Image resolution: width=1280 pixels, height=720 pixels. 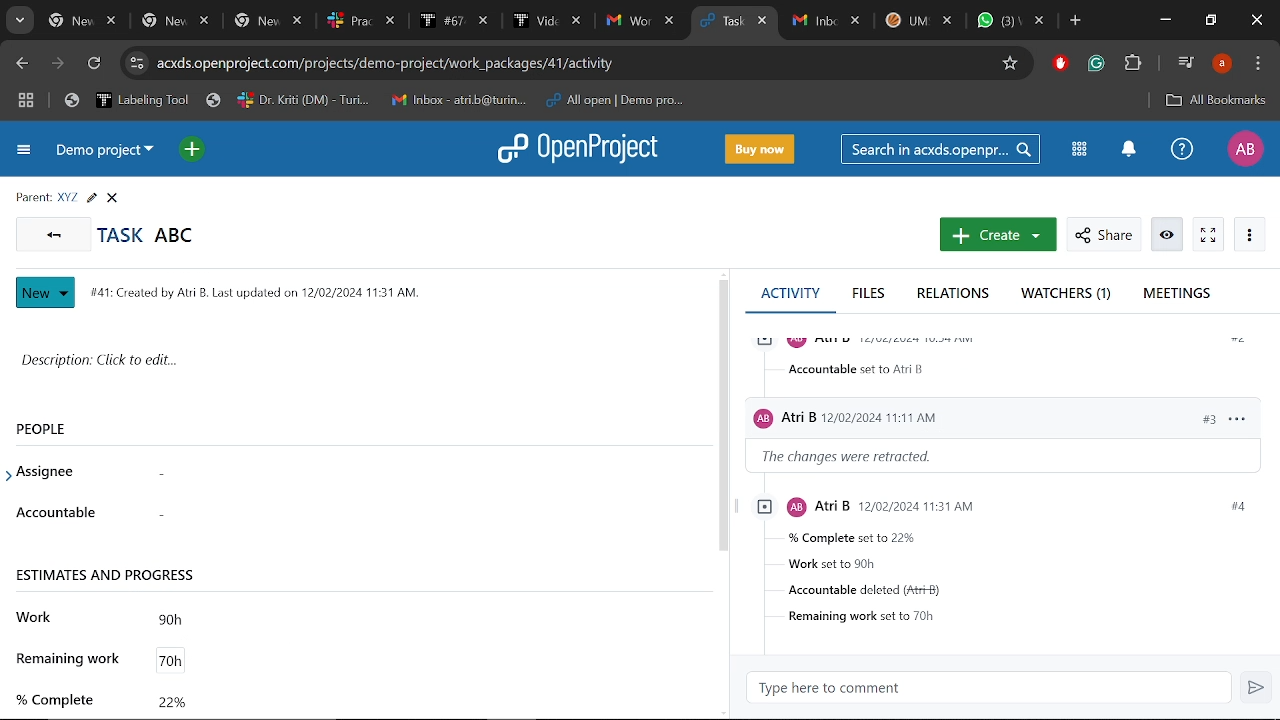 What do you see at coordinates (1098, 66) in the screenshot?
I see `Grmmarly` at bounding box center [1098, 66].